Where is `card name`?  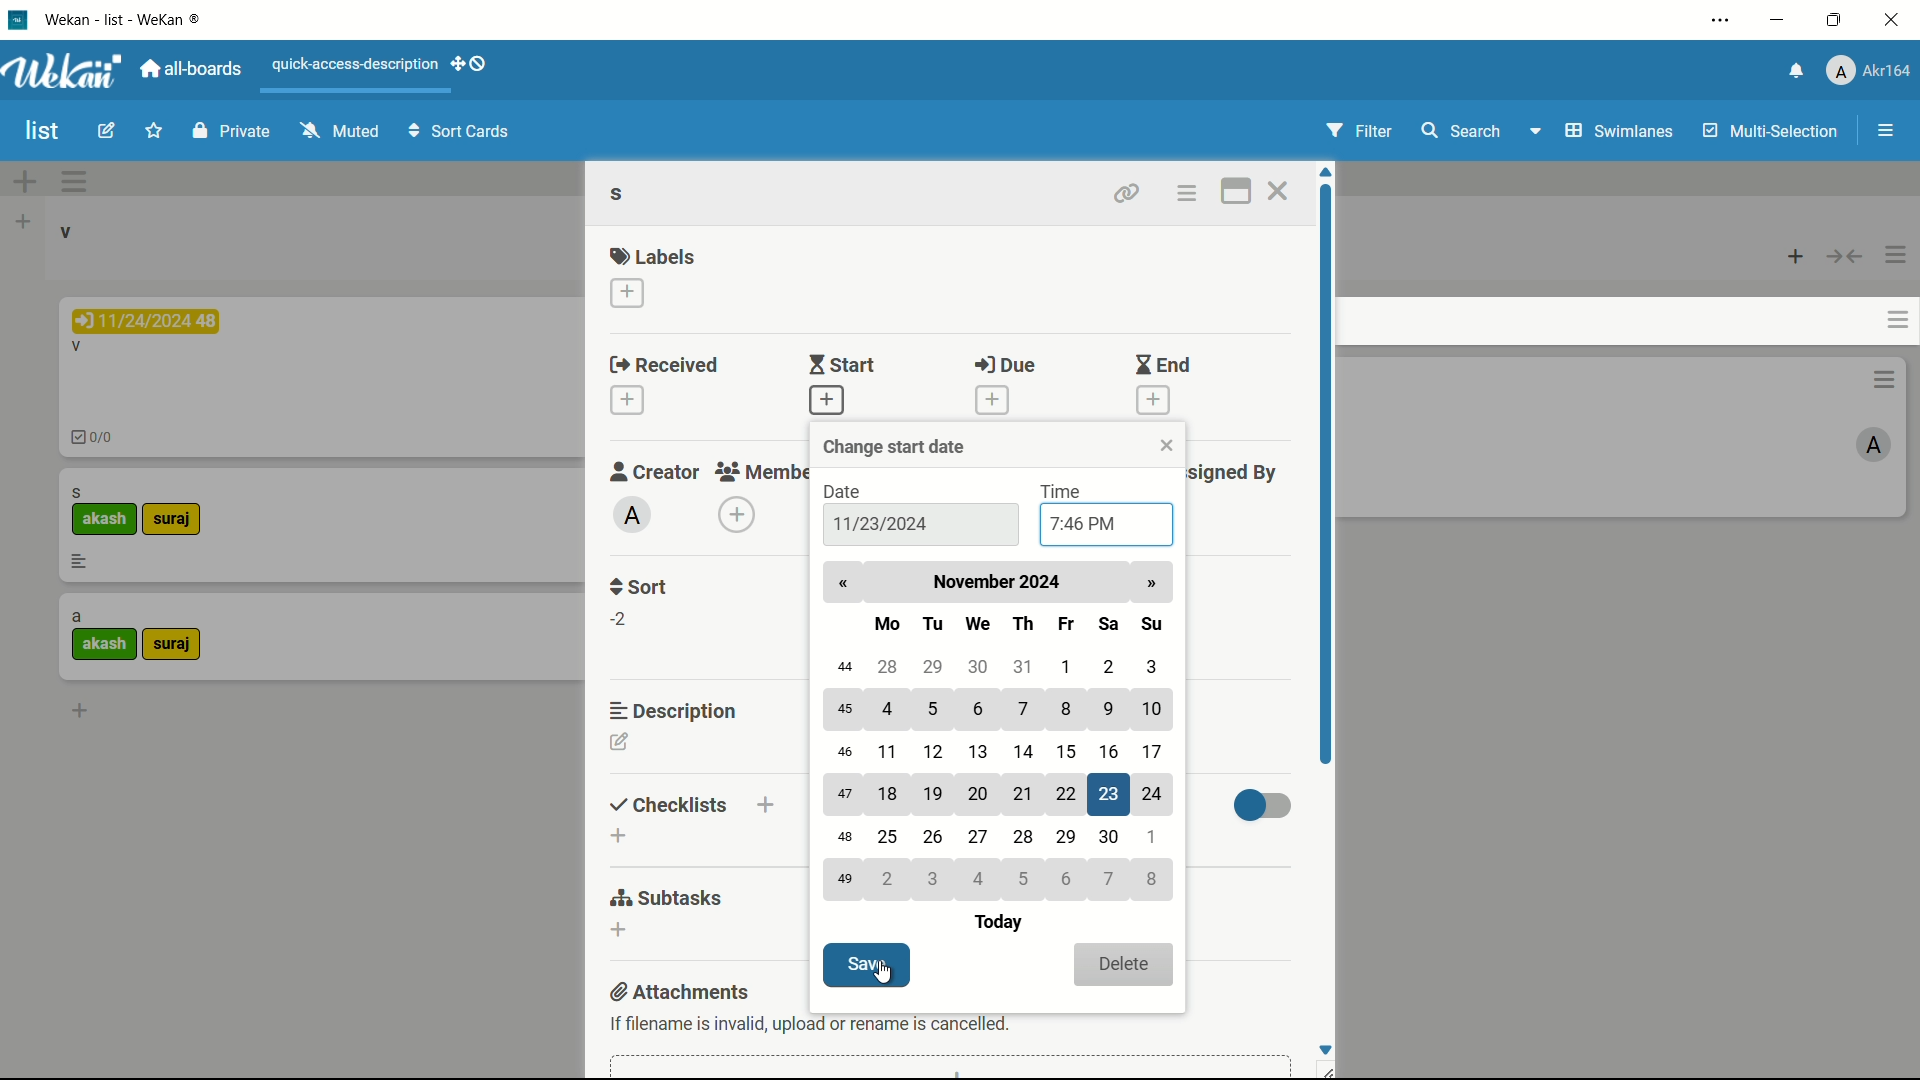 card name is located at coordinates (621, 196).